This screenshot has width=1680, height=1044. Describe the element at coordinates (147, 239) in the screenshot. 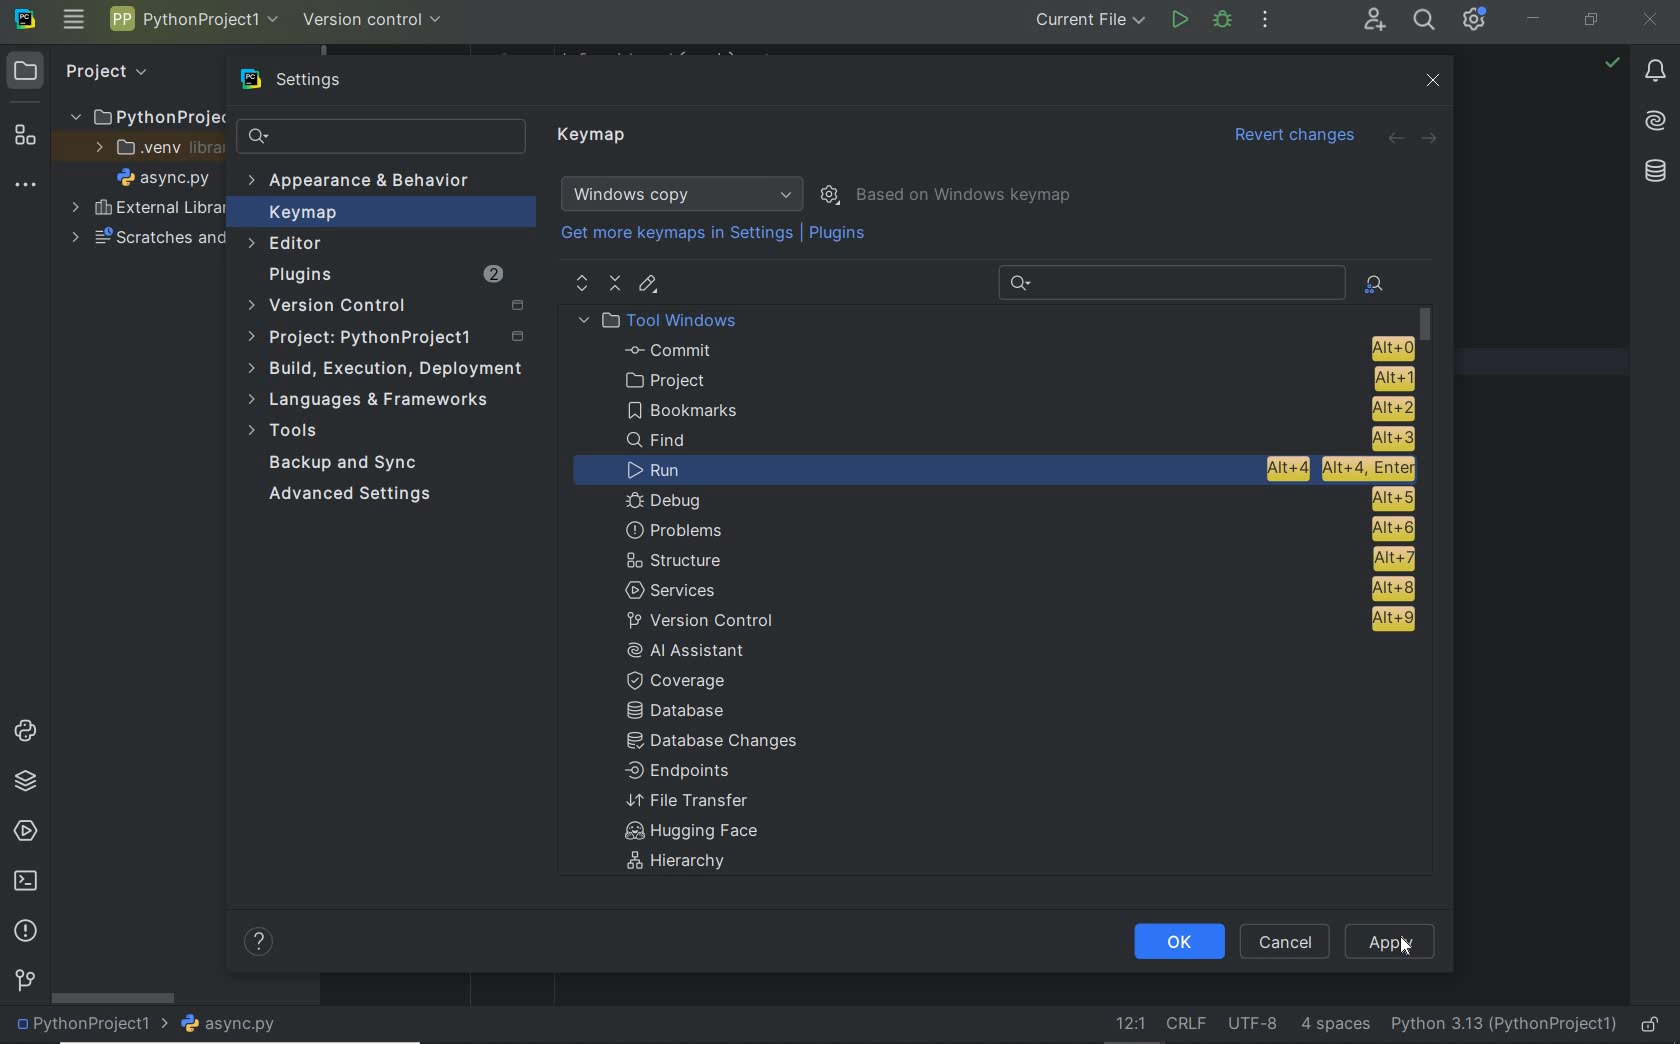

I see `scratches and consoles` at that location.